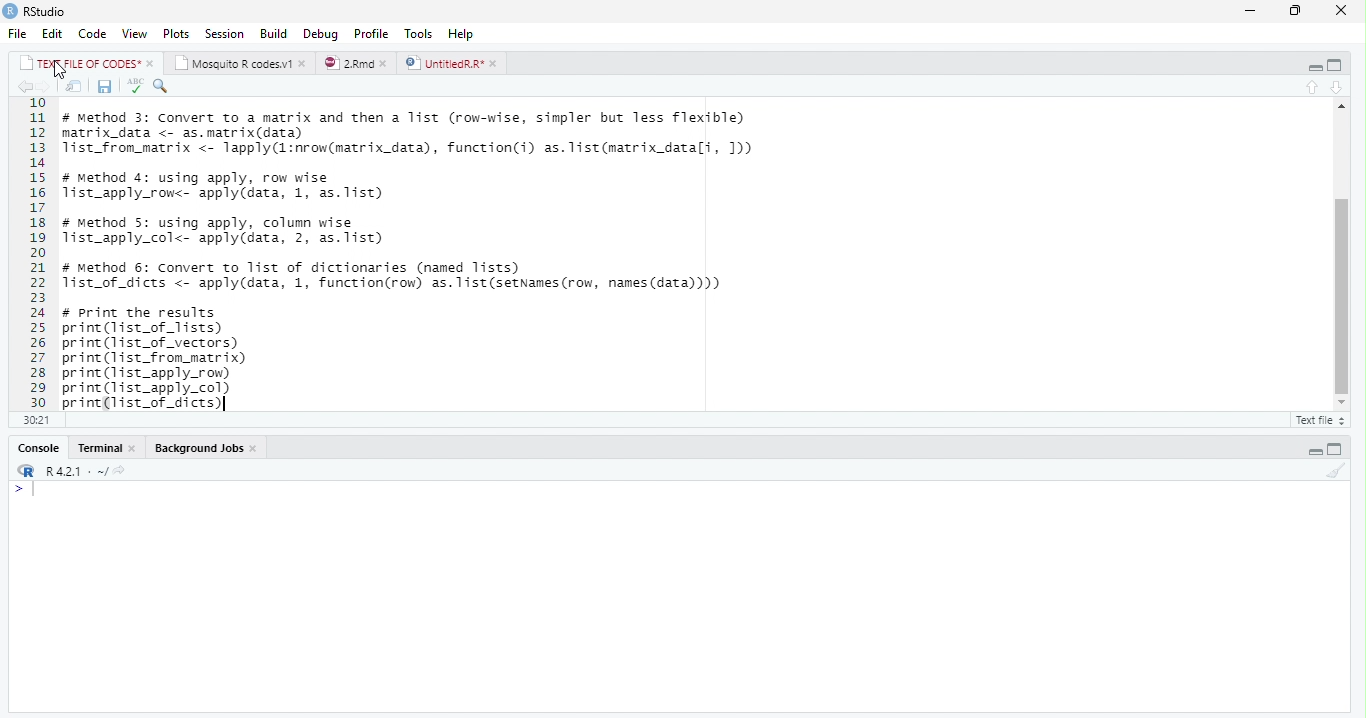 Image resolution: width=1366 pixels, height=718 pixels. Describe the element at coordinates (162, 87) in the screenshot. I see `Find/Replace` at that location.